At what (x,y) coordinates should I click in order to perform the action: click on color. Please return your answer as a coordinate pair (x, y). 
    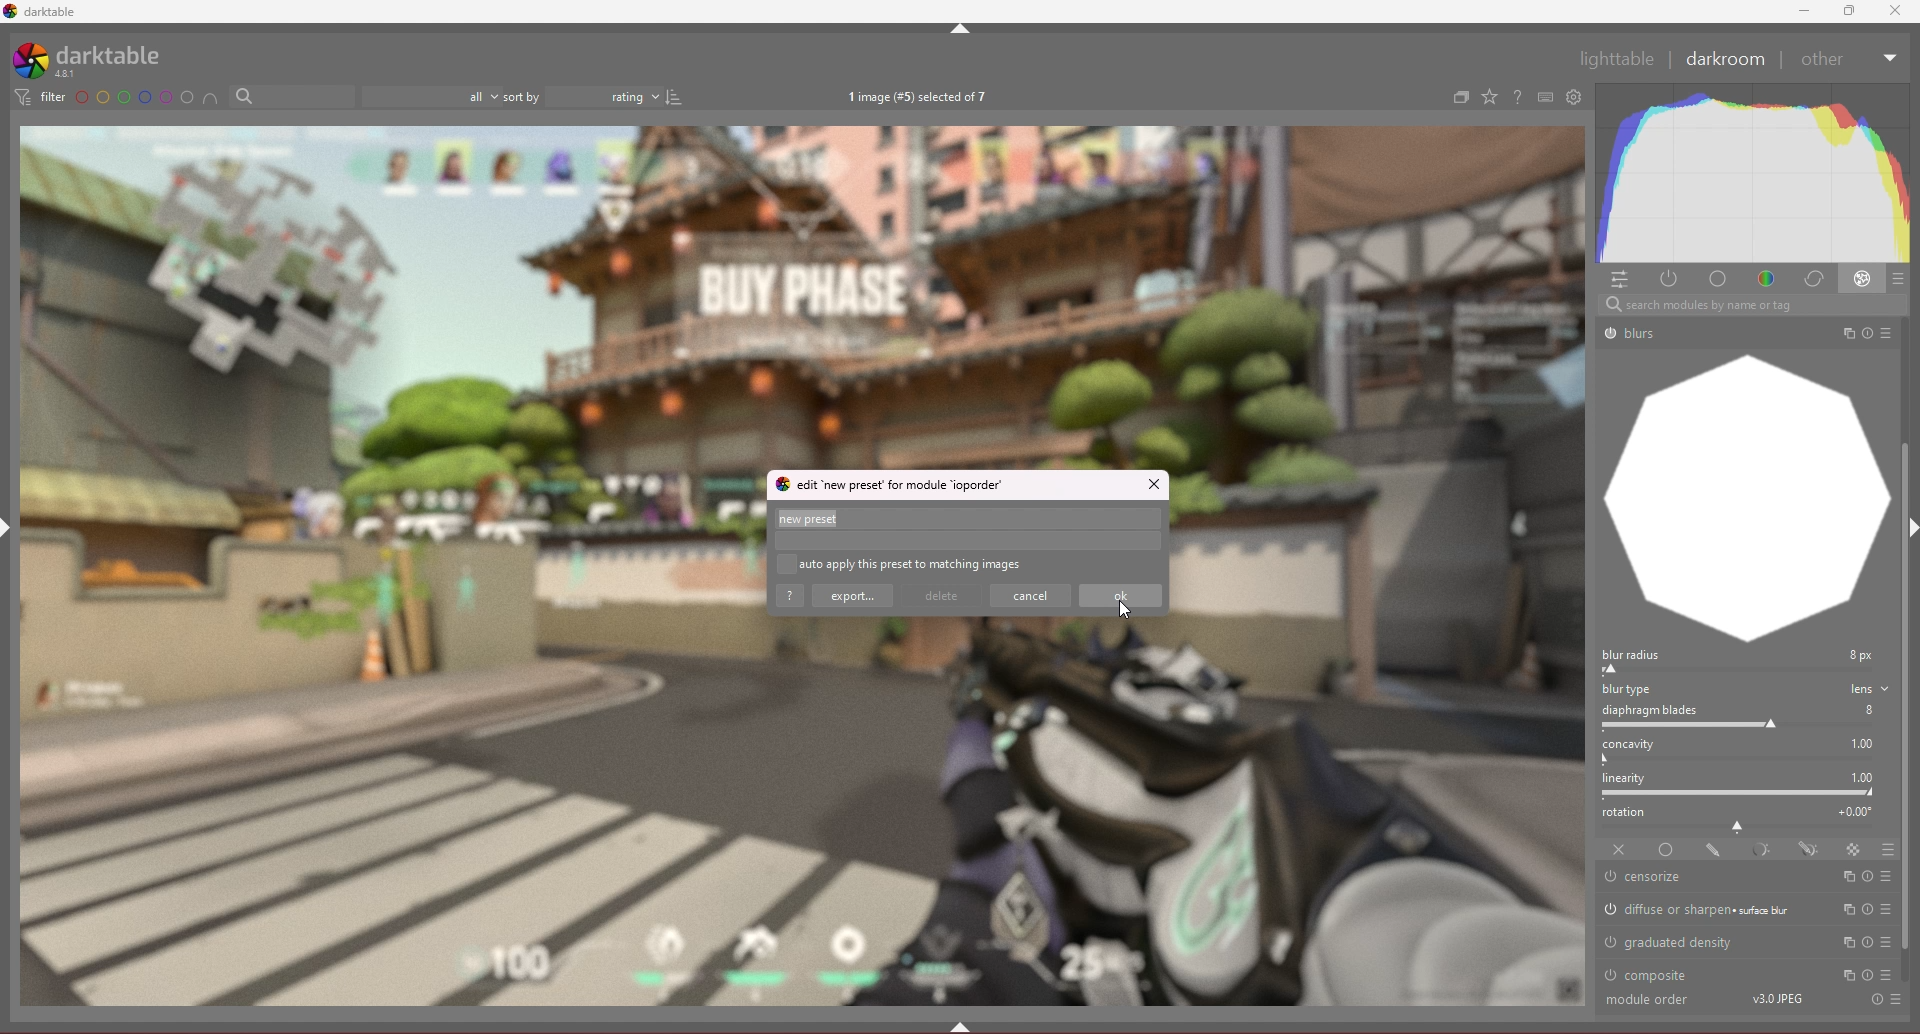
    Looking at the image, I should click on (1768, 279).